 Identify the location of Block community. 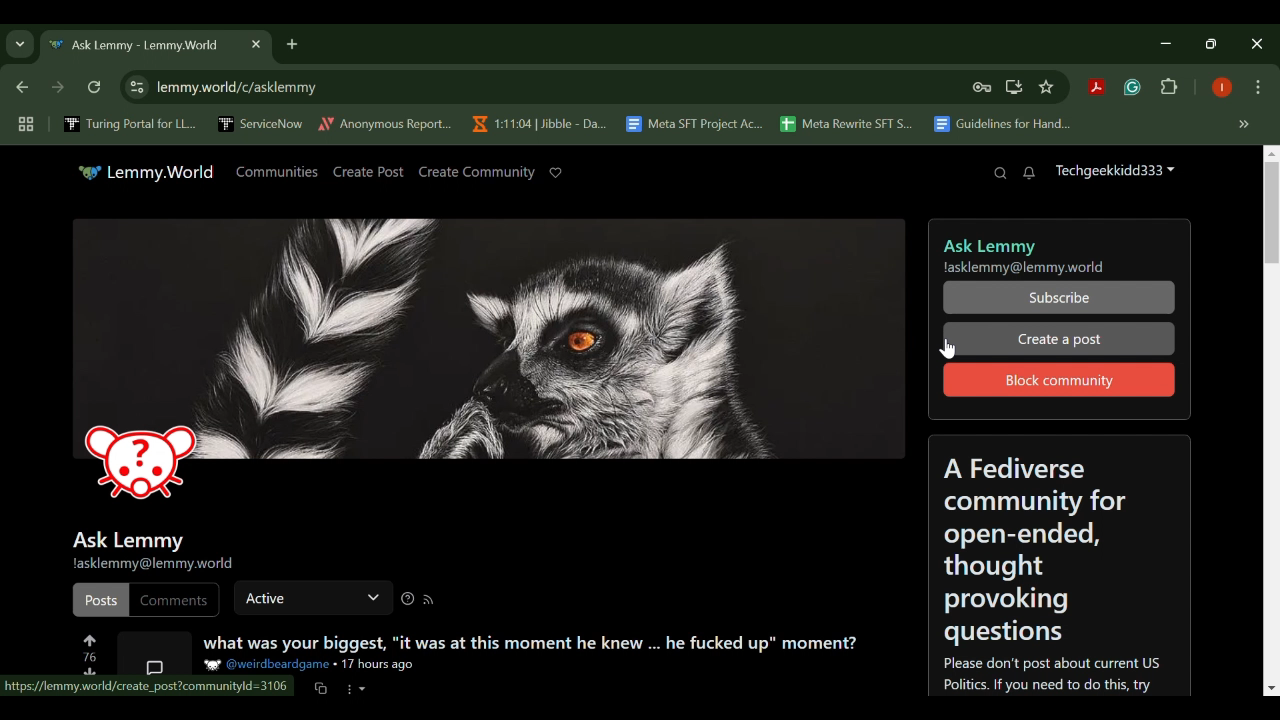
(1059, 380).